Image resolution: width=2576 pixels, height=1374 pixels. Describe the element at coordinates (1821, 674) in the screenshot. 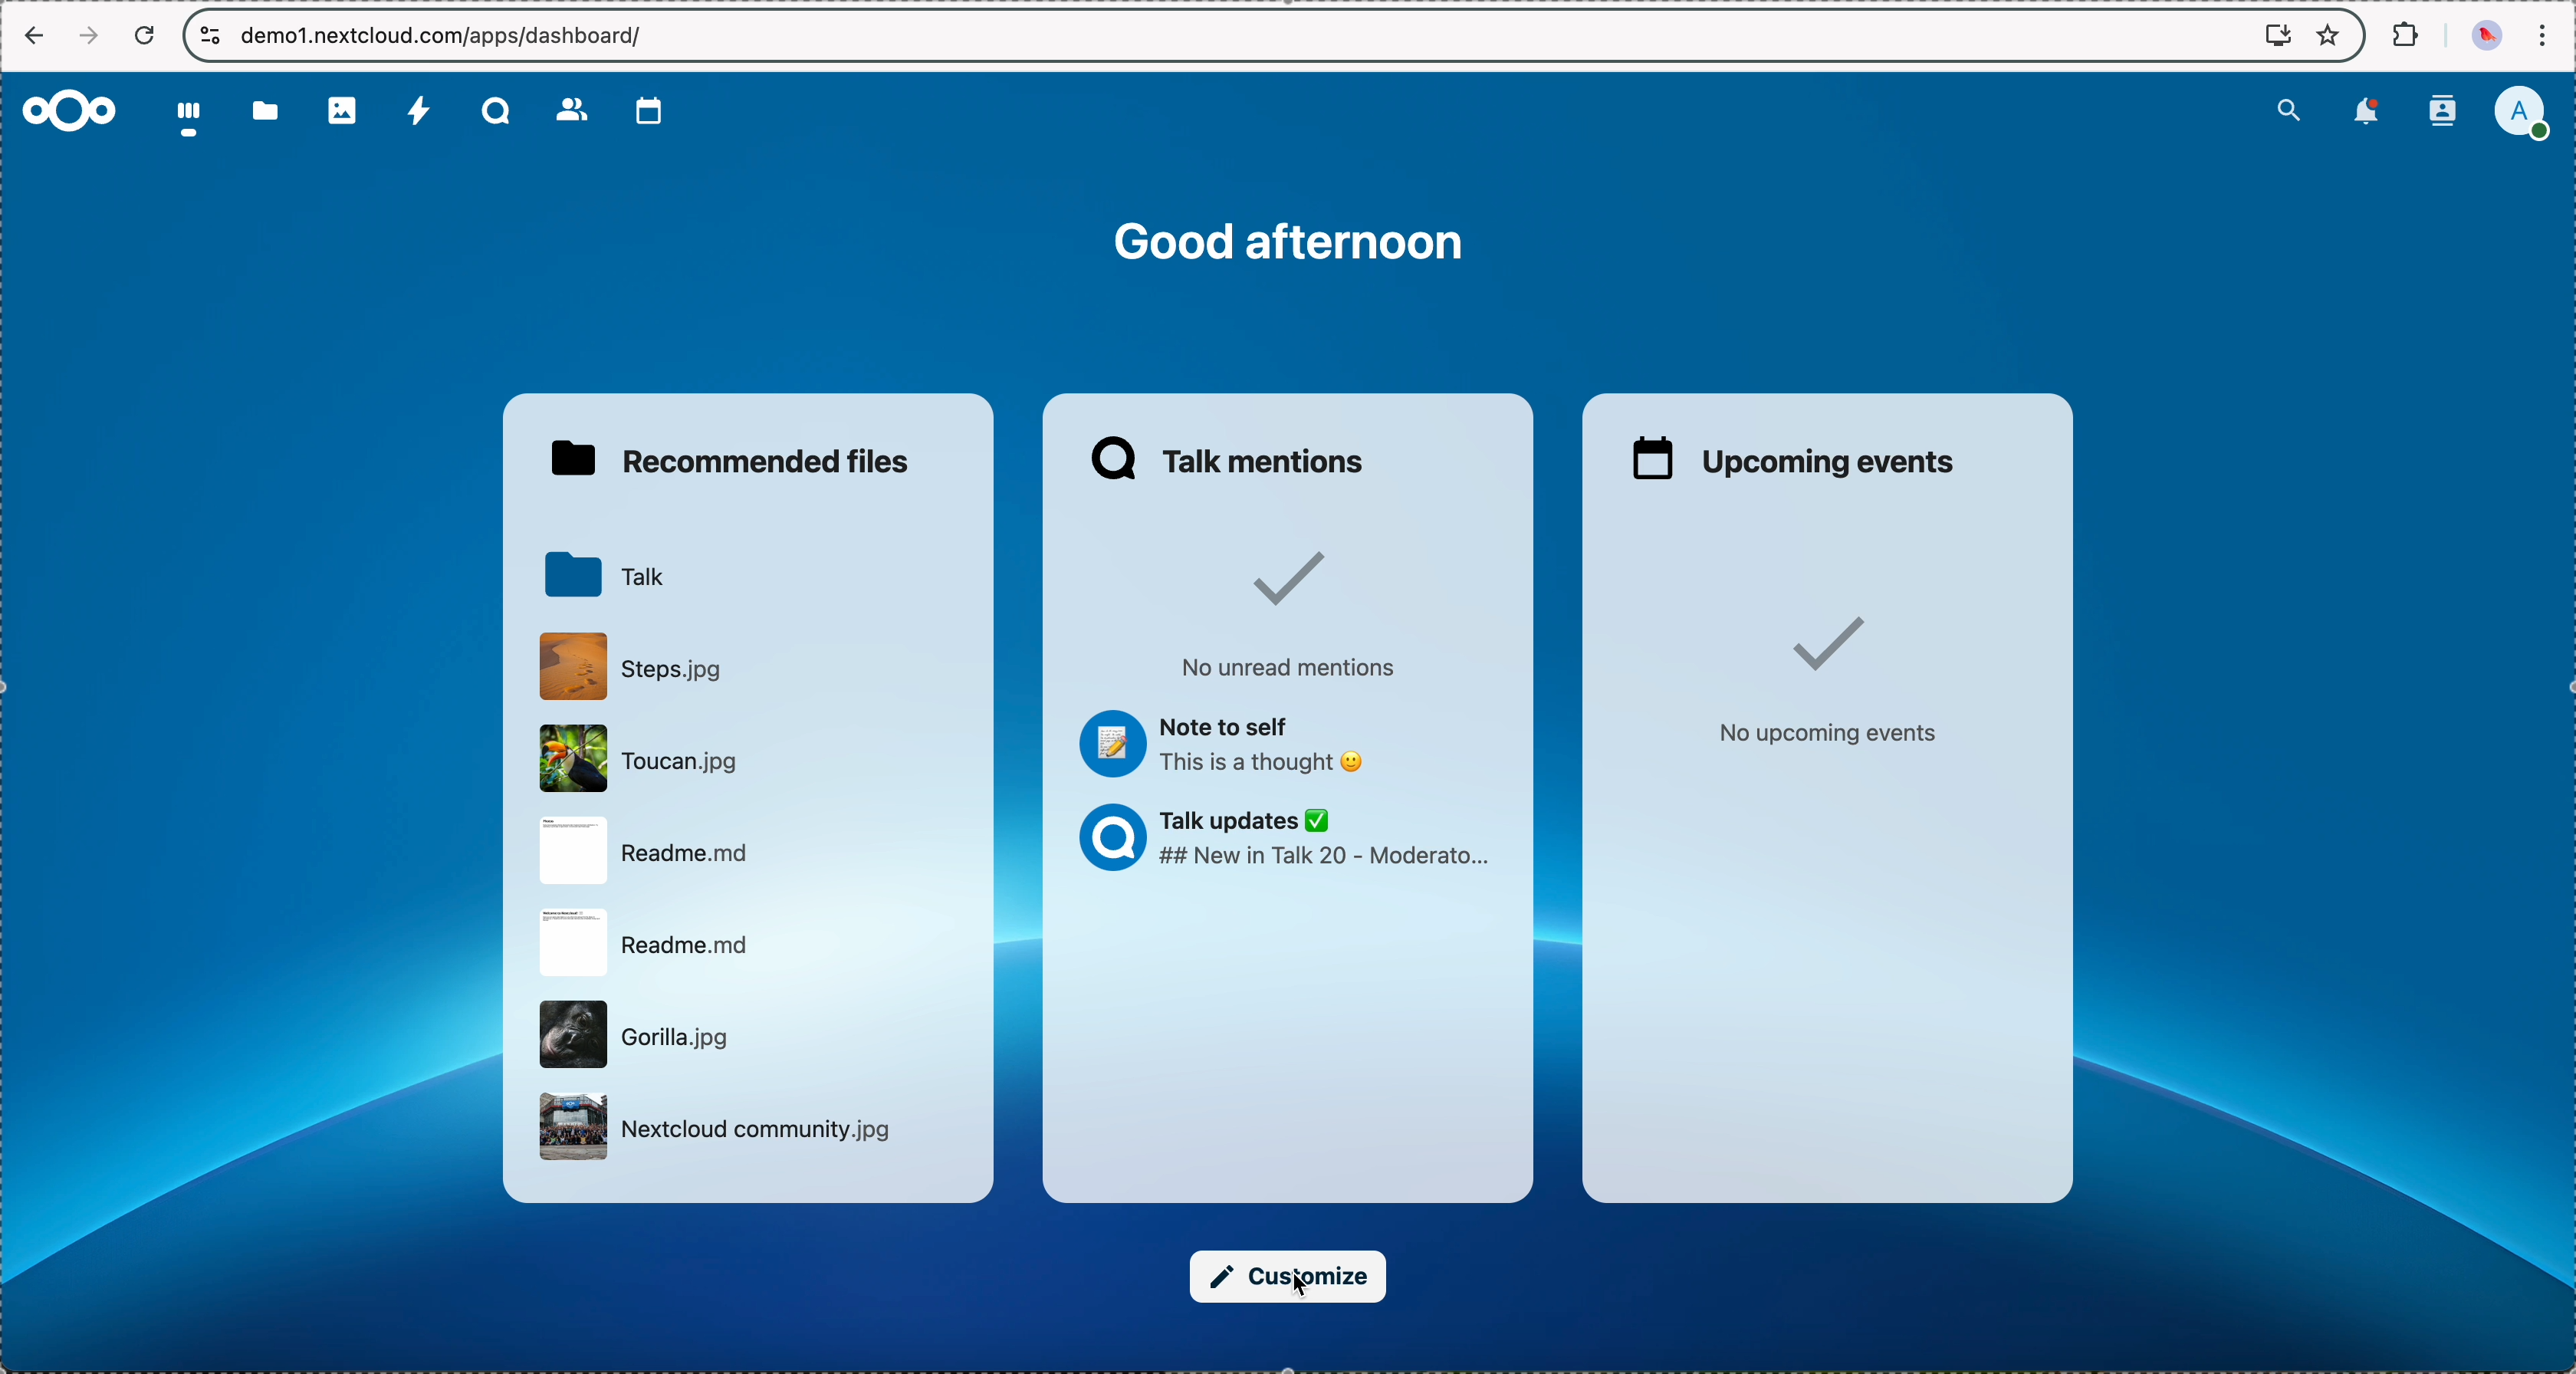

I see `no upcoming events` at that location.